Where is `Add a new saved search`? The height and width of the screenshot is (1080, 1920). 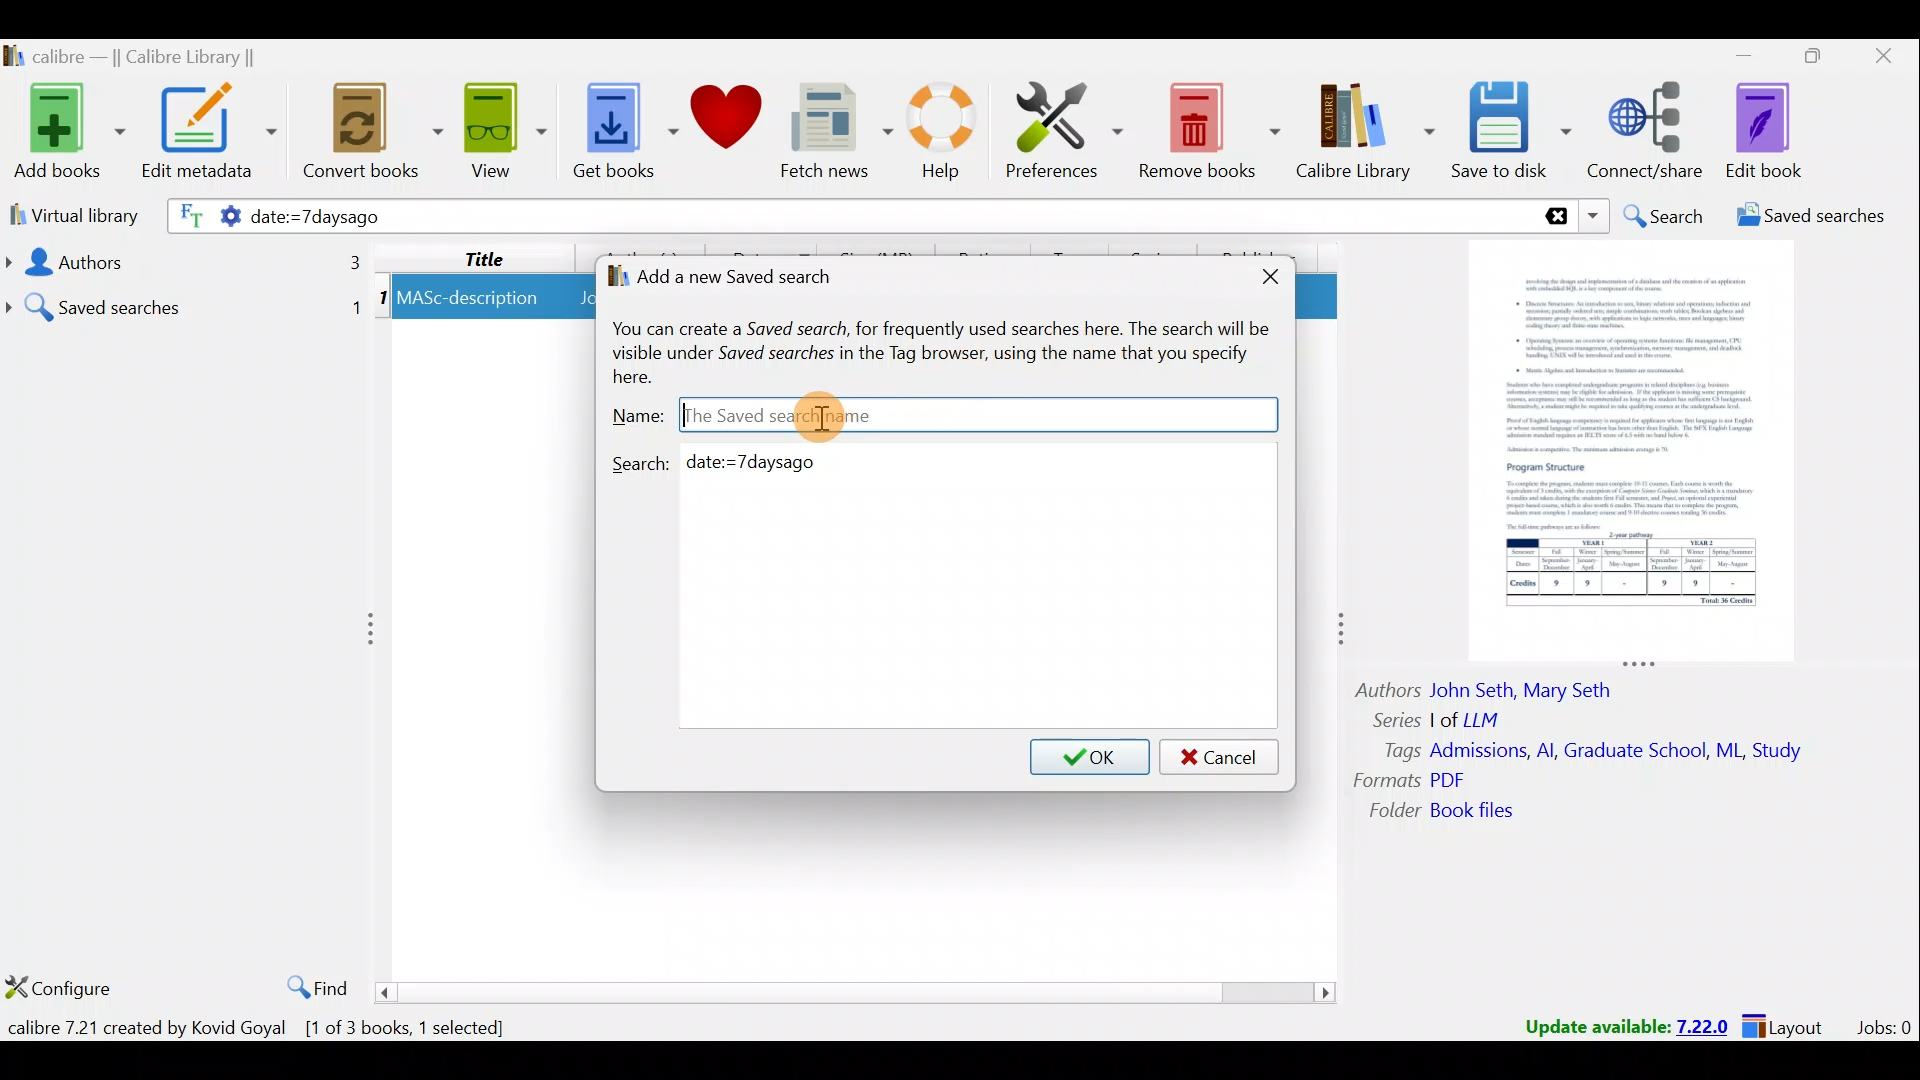
Add a new saved search is located at coordinates (742, 273).